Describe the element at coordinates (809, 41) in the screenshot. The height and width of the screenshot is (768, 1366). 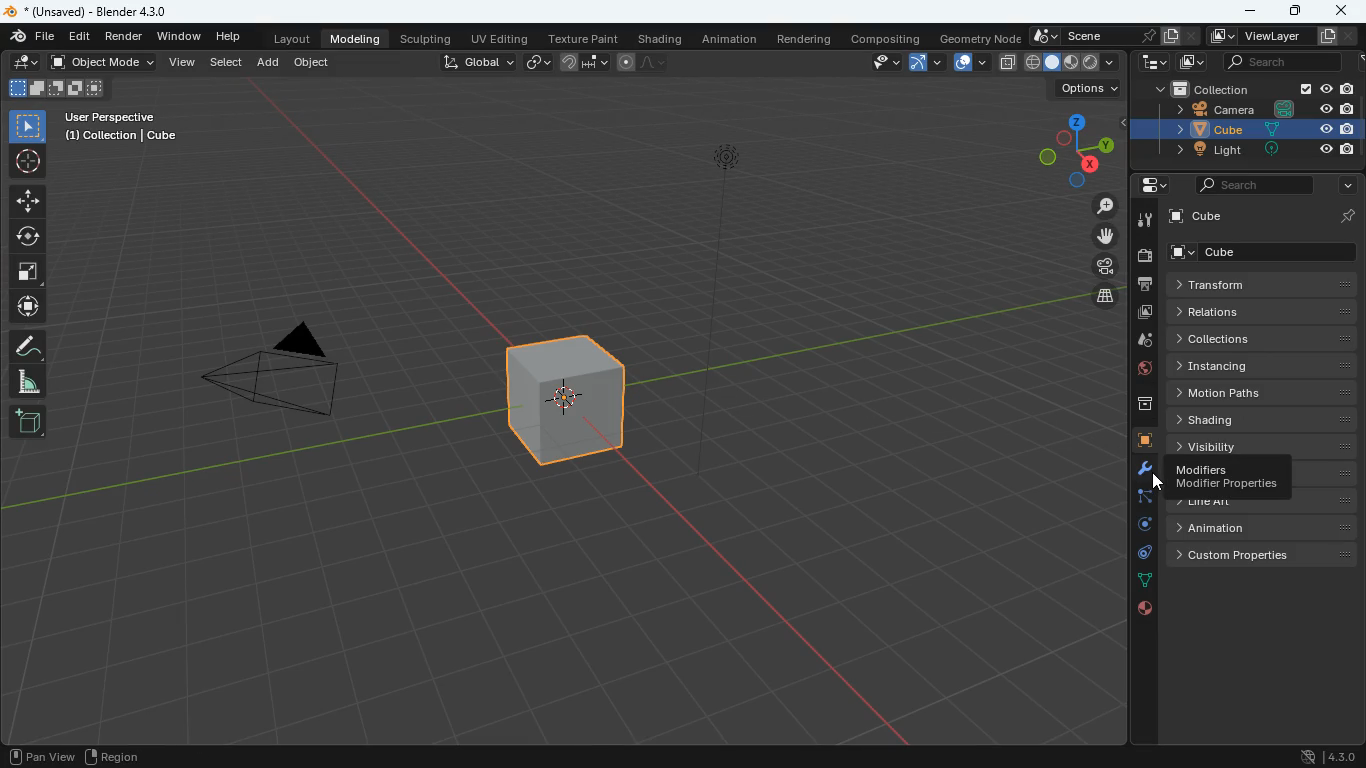
I see `rendering` at that location.